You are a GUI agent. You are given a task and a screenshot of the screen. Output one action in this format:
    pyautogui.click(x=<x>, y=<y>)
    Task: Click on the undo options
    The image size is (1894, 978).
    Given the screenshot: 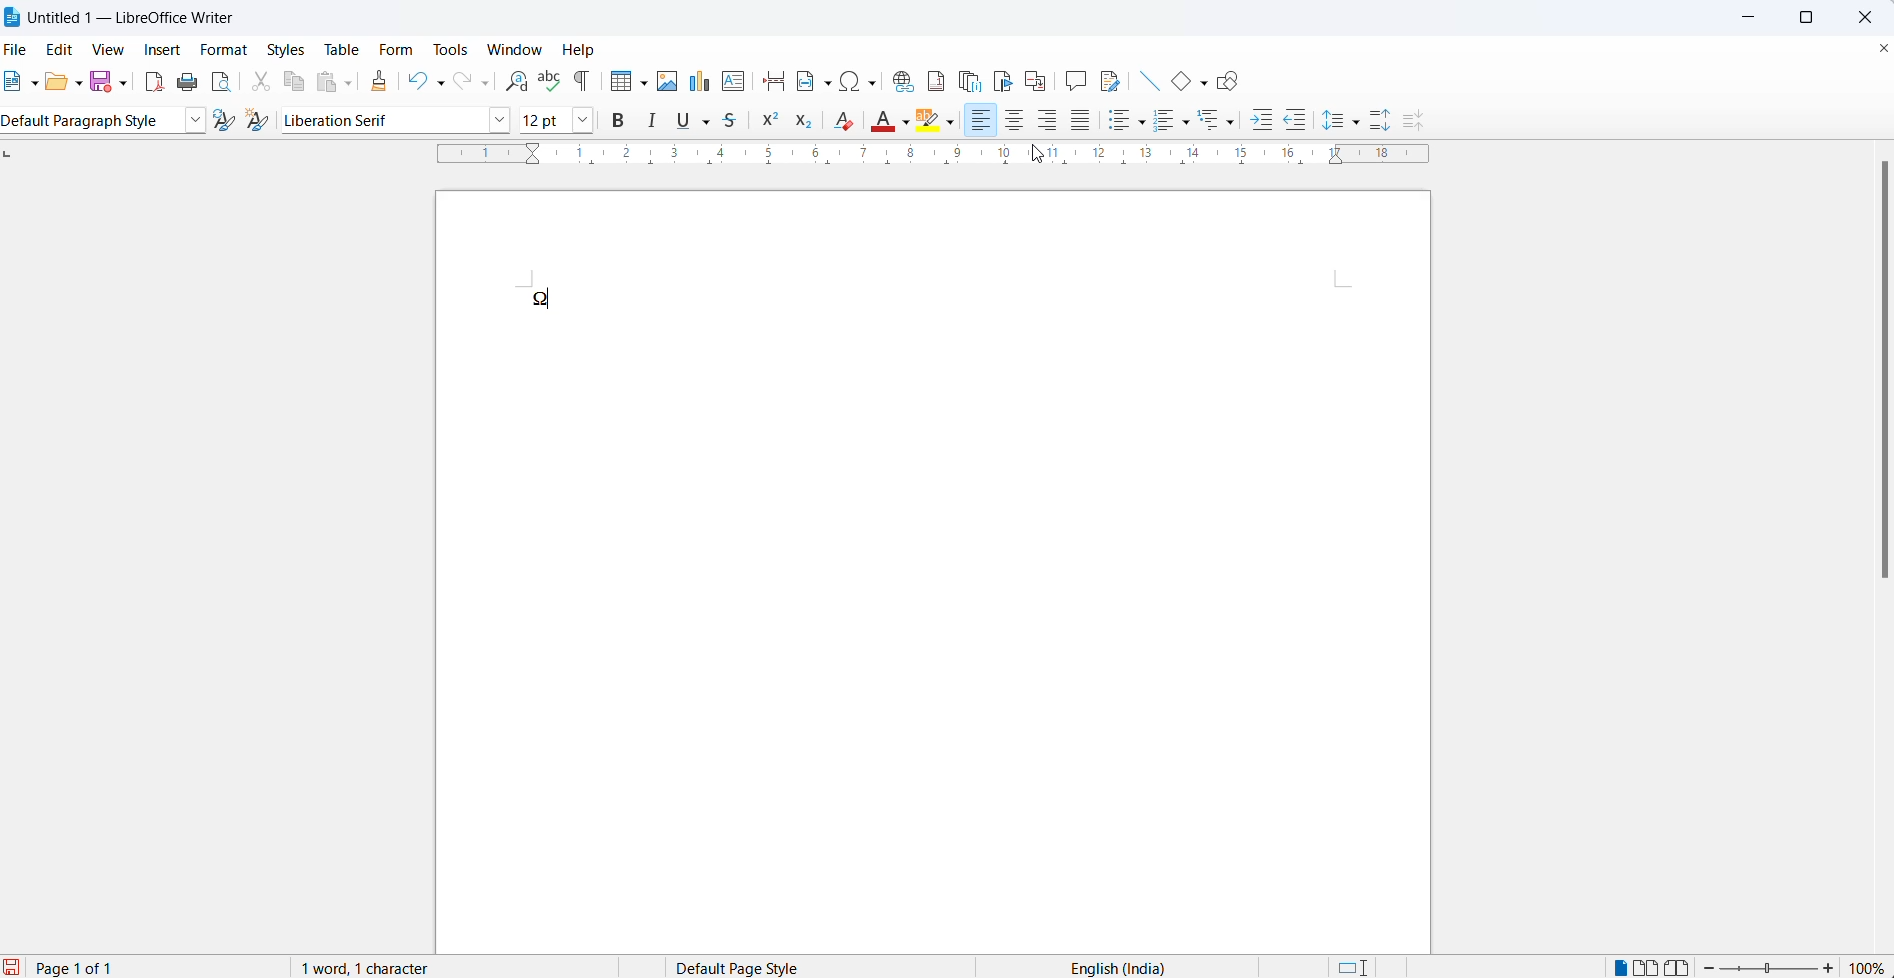 What is the action you would take?
    pyautogui.click(x=439, y=80)
    